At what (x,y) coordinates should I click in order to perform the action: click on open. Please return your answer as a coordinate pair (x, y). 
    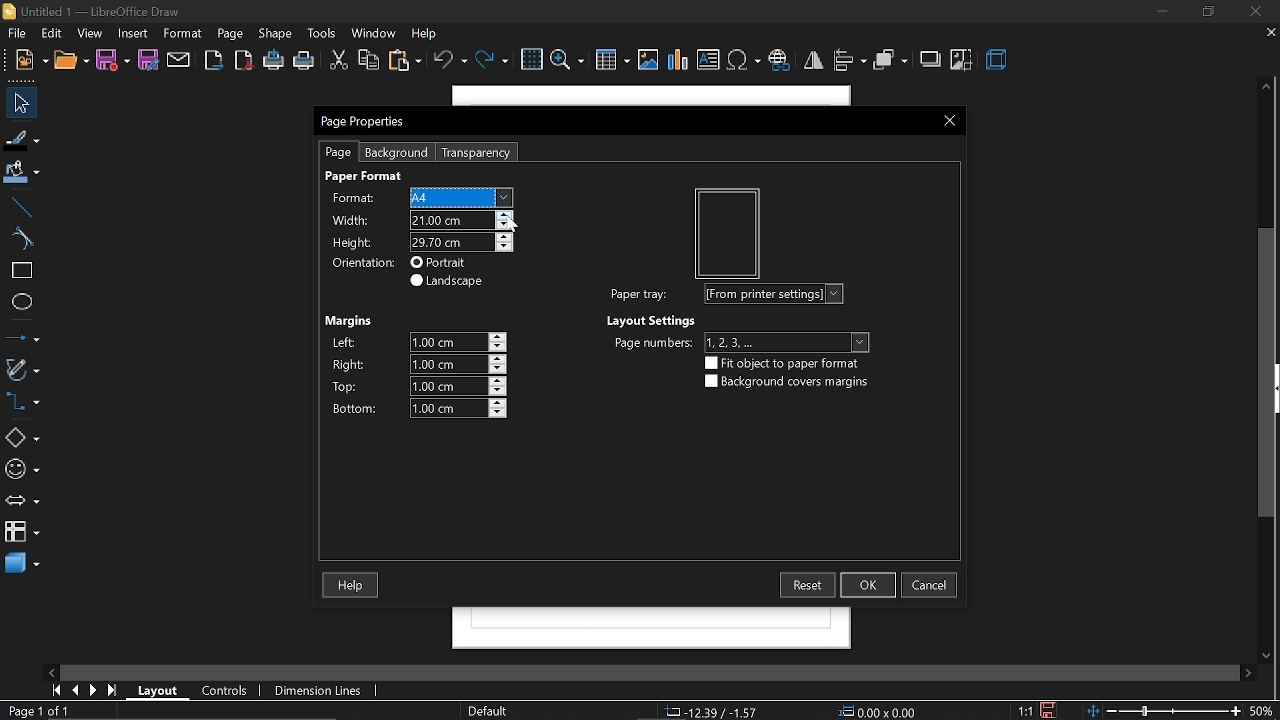
    Looking at the image, I should click on (70, 63).